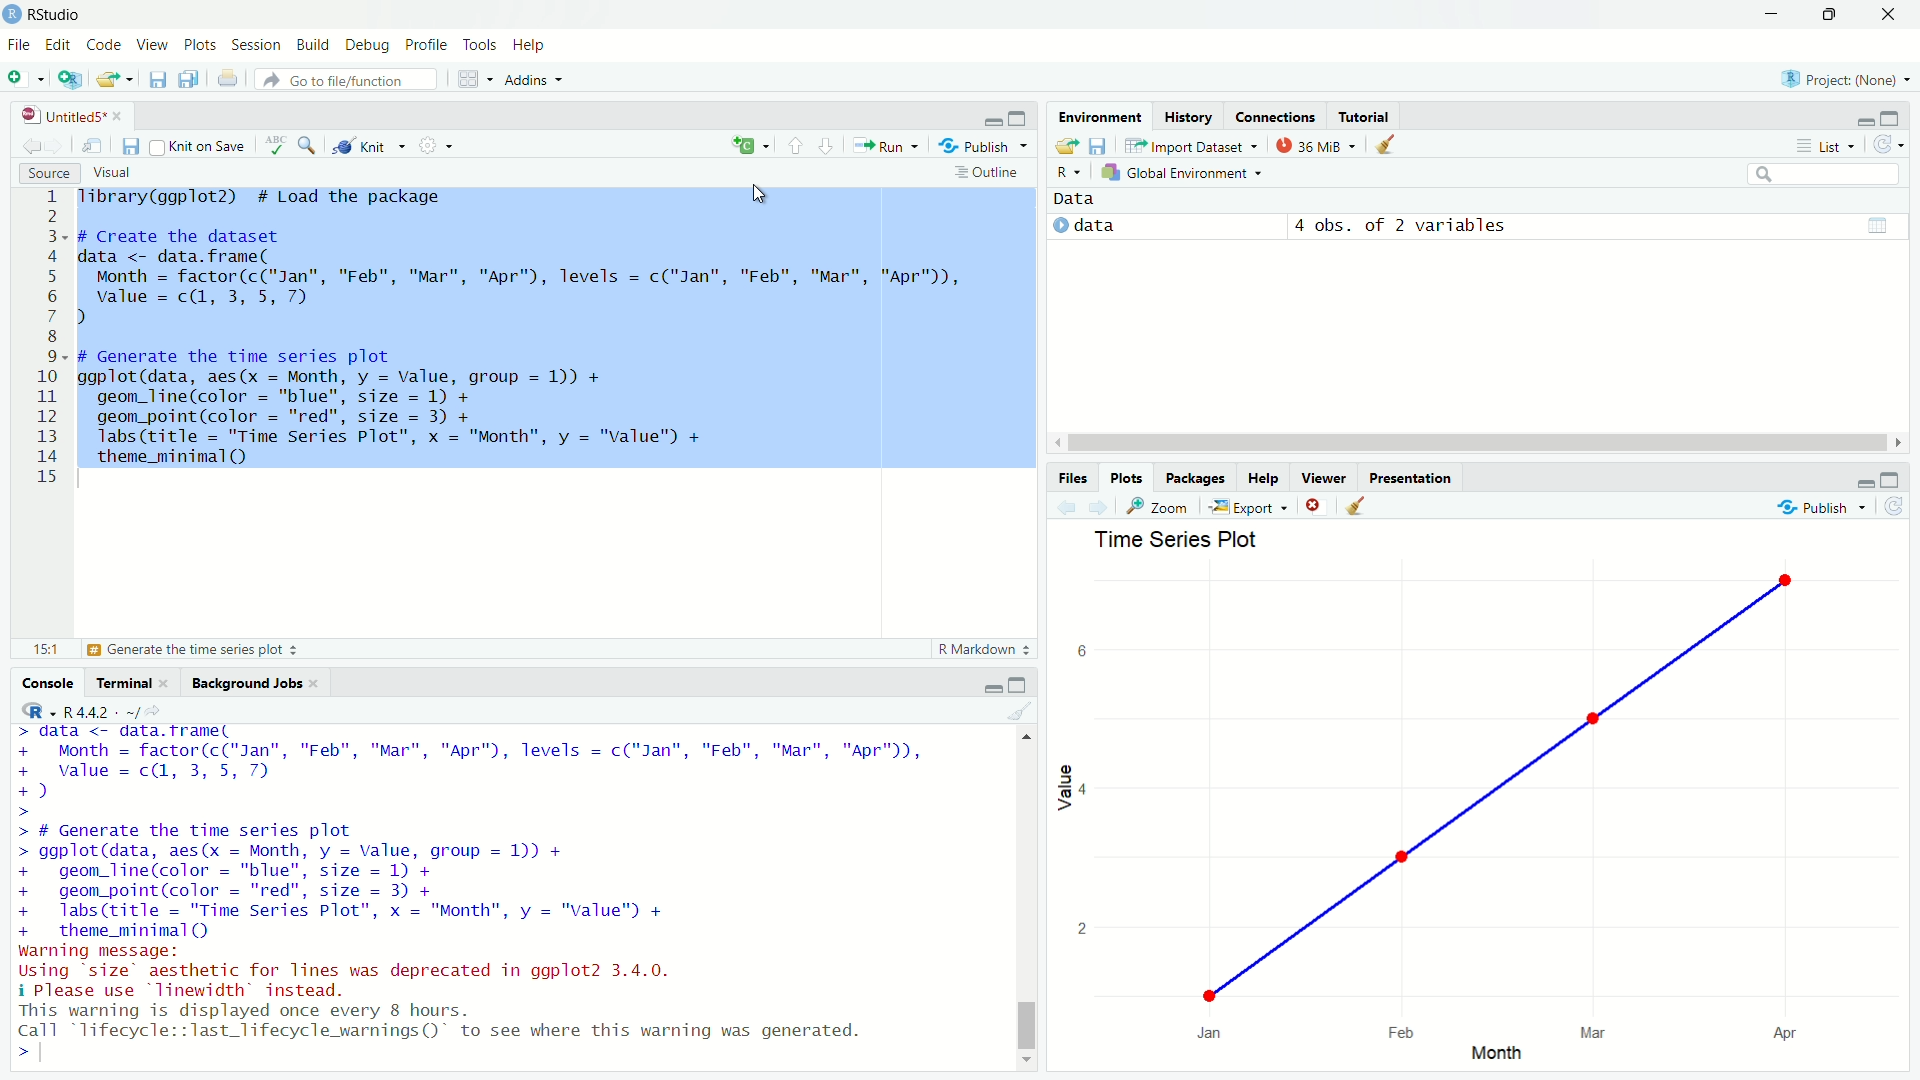  I want to click on move down, so click(1029, 1066).